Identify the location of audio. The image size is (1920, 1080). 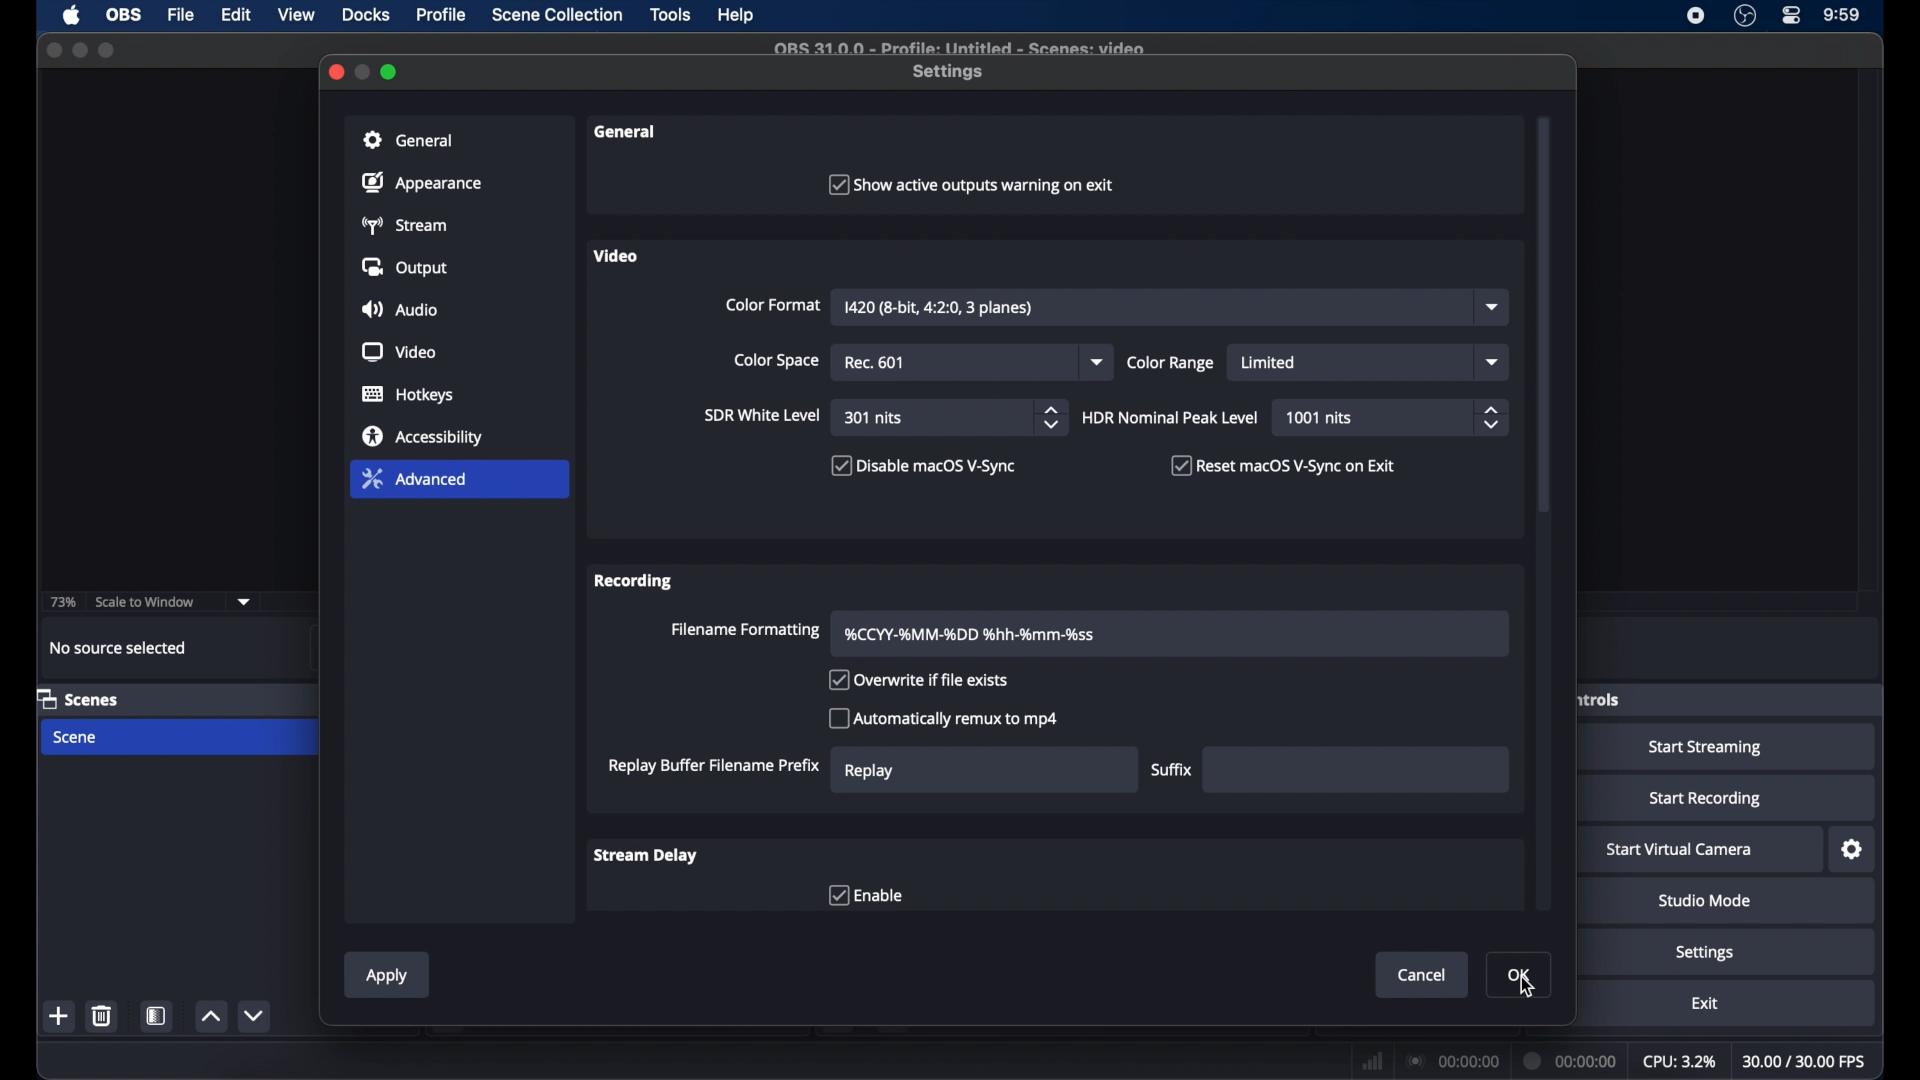
(400, 309).